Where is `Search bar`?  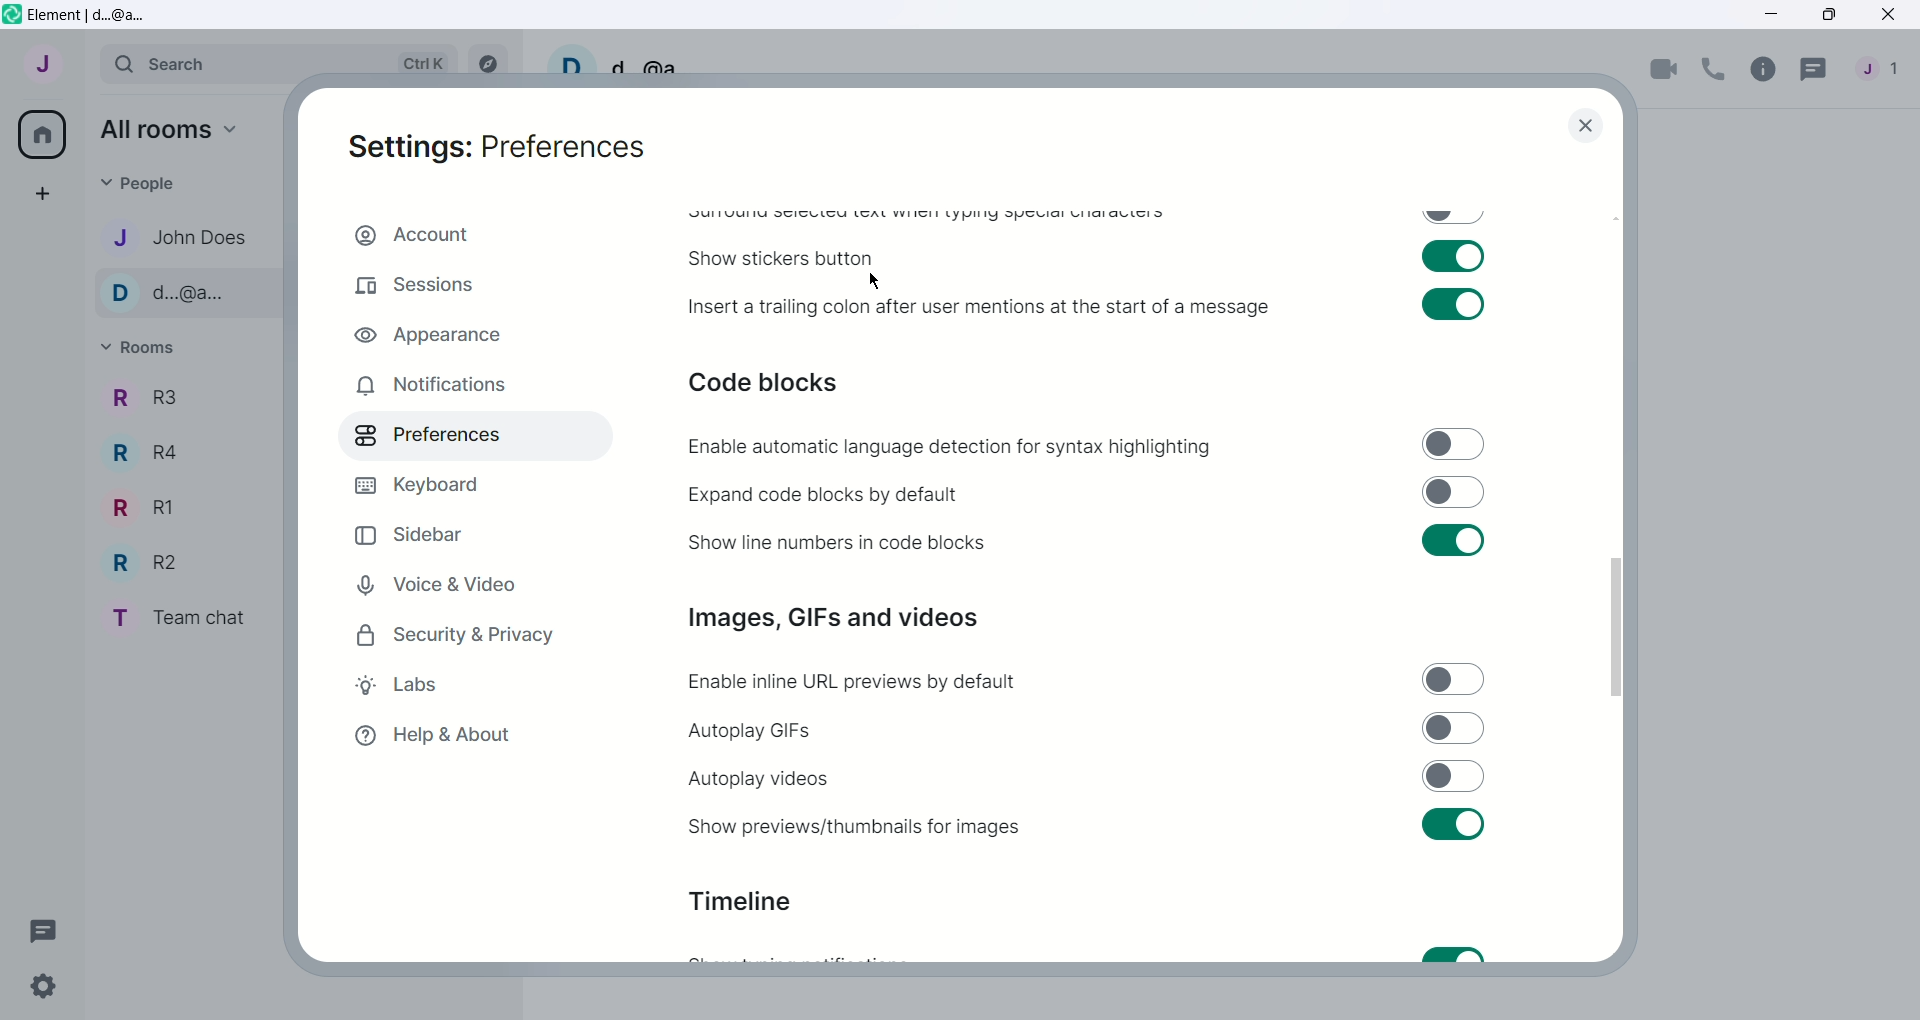
Search bar is located at coordinates (278, 63).